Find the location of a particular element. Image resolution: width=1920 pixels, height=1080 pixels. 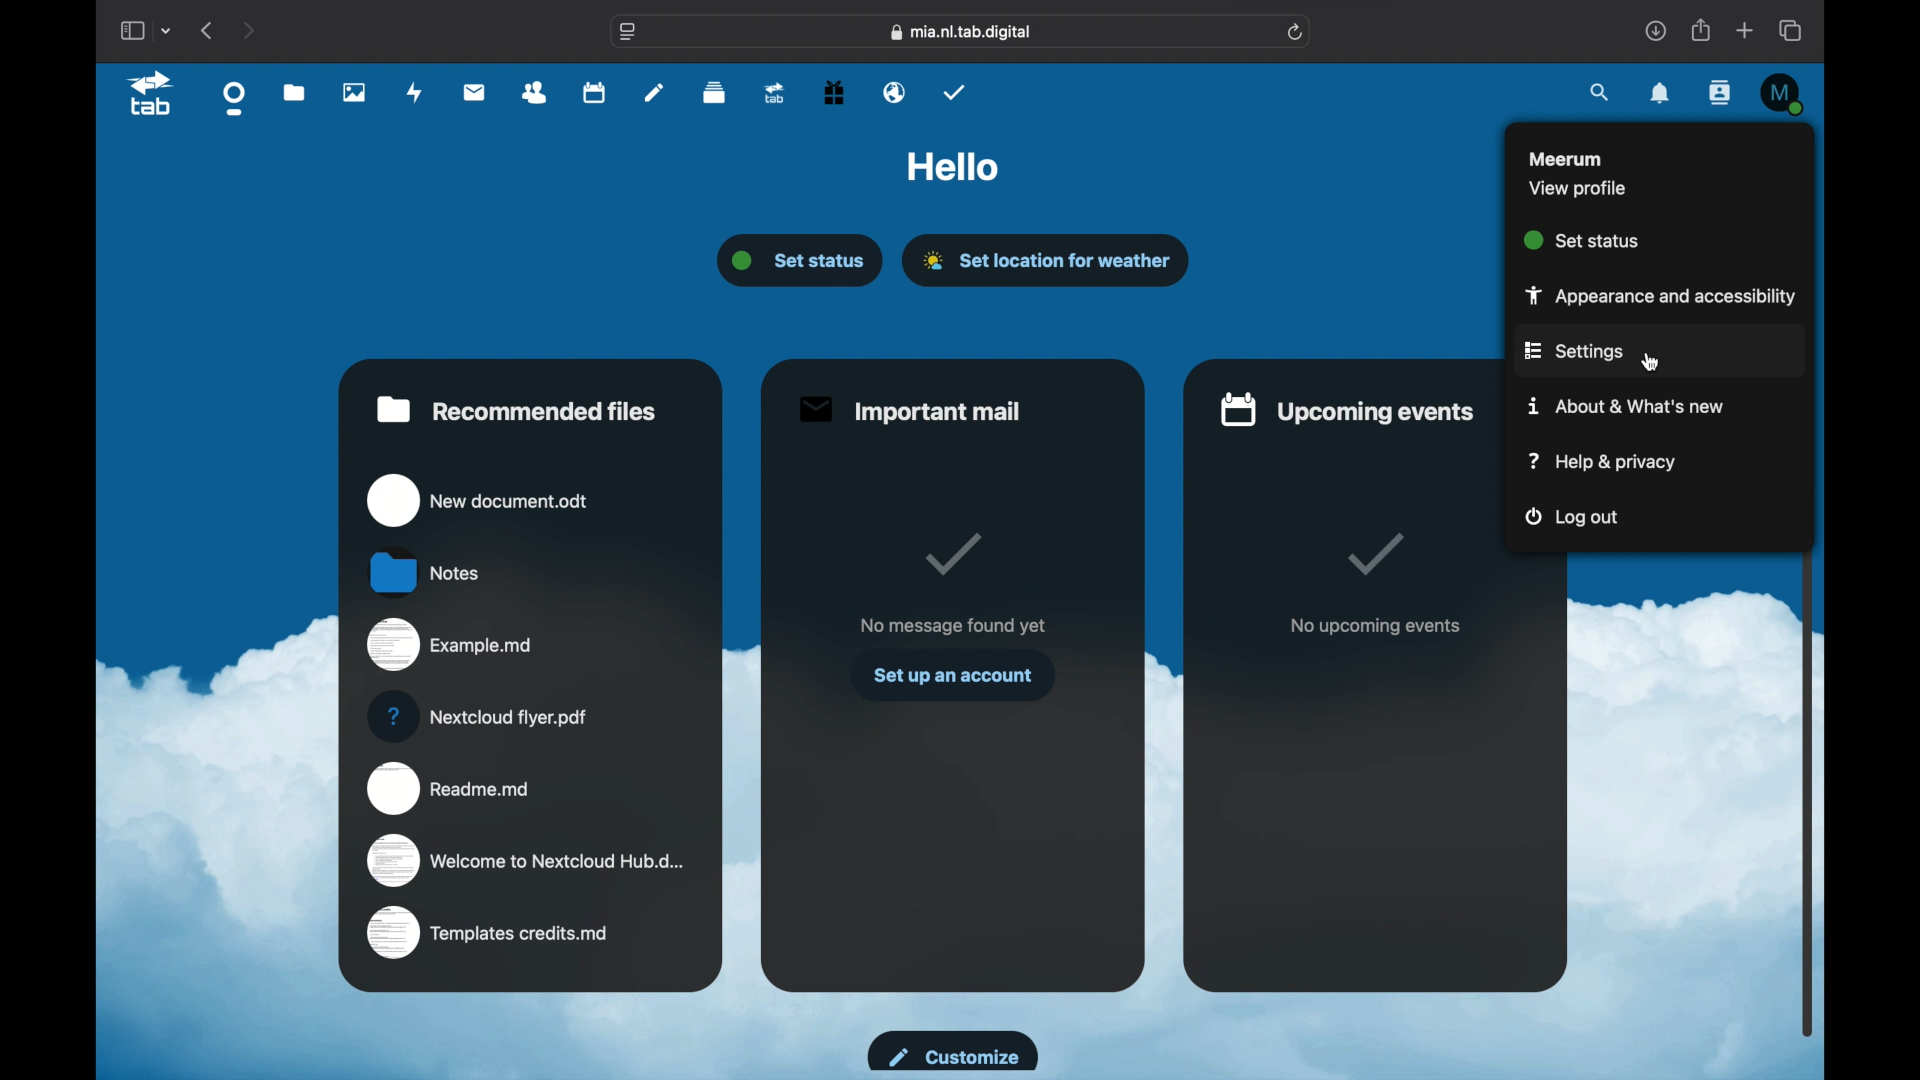

view profile is located at coordinates (1582, 188).